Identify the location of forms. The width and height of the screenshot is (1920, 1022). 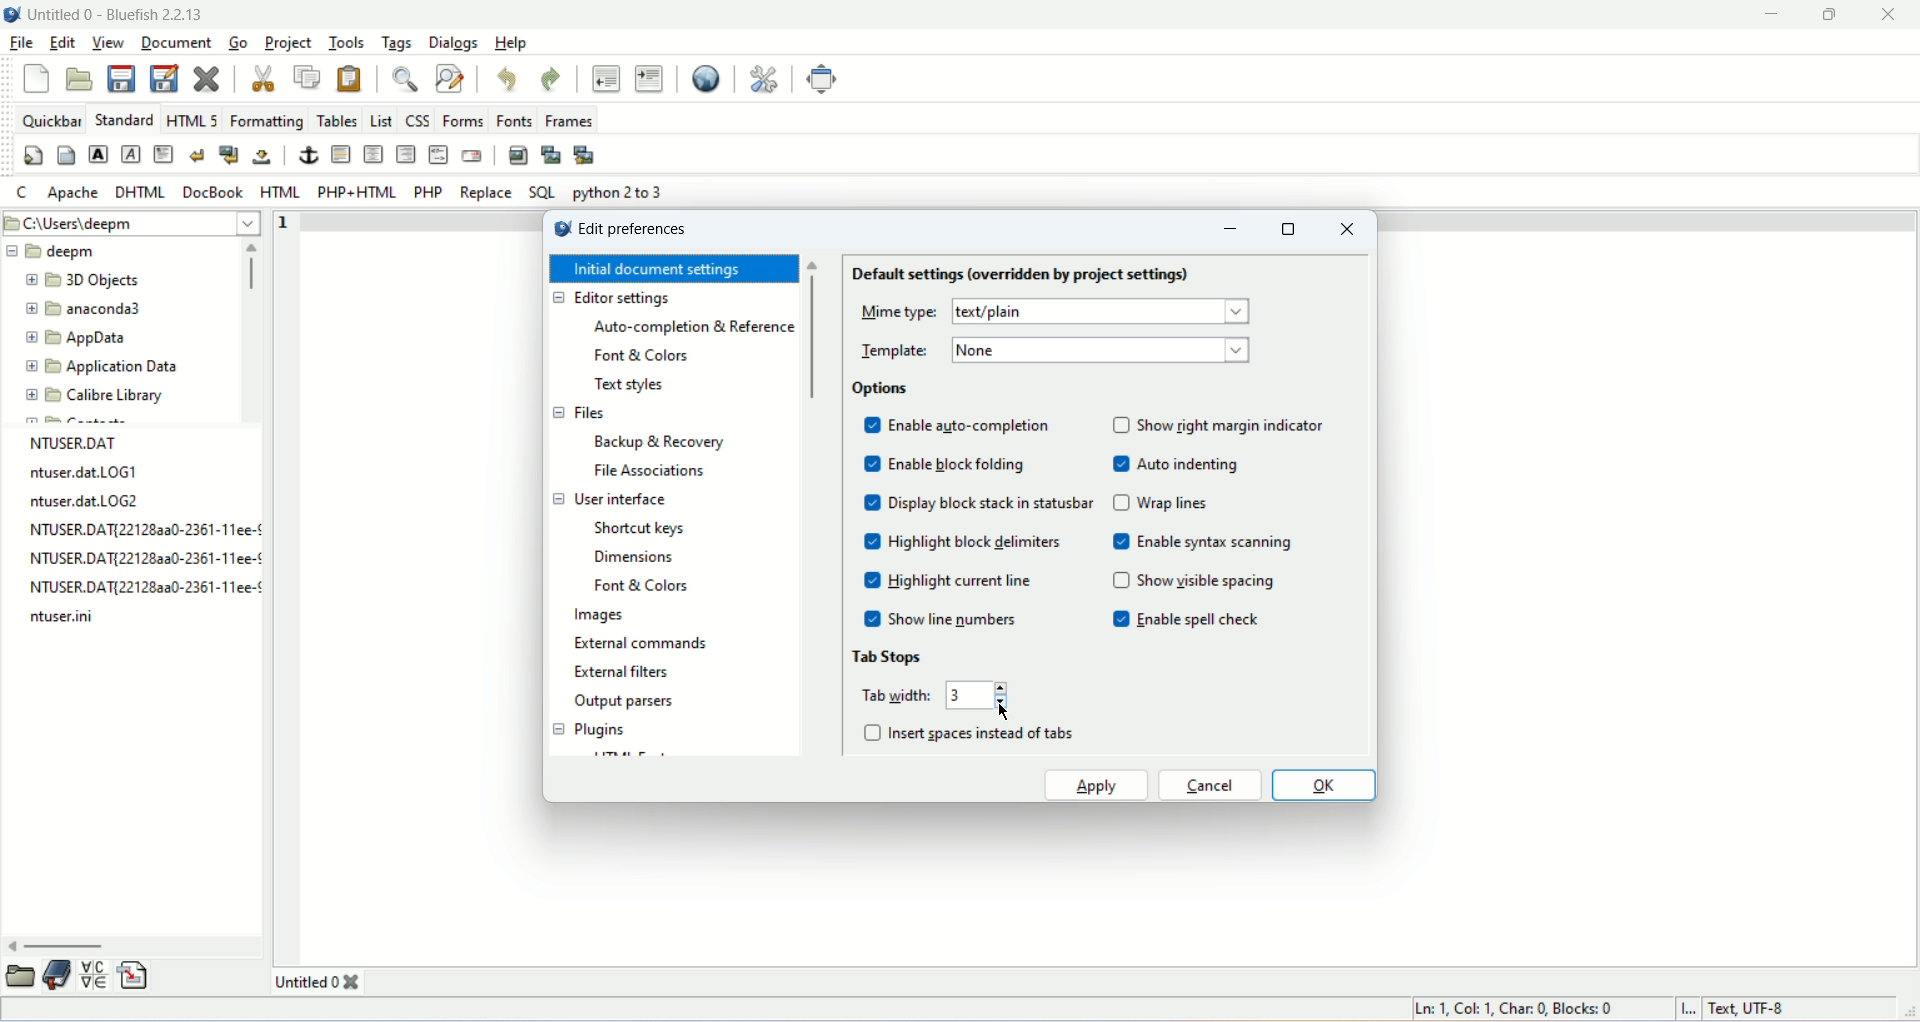
(462, 119).